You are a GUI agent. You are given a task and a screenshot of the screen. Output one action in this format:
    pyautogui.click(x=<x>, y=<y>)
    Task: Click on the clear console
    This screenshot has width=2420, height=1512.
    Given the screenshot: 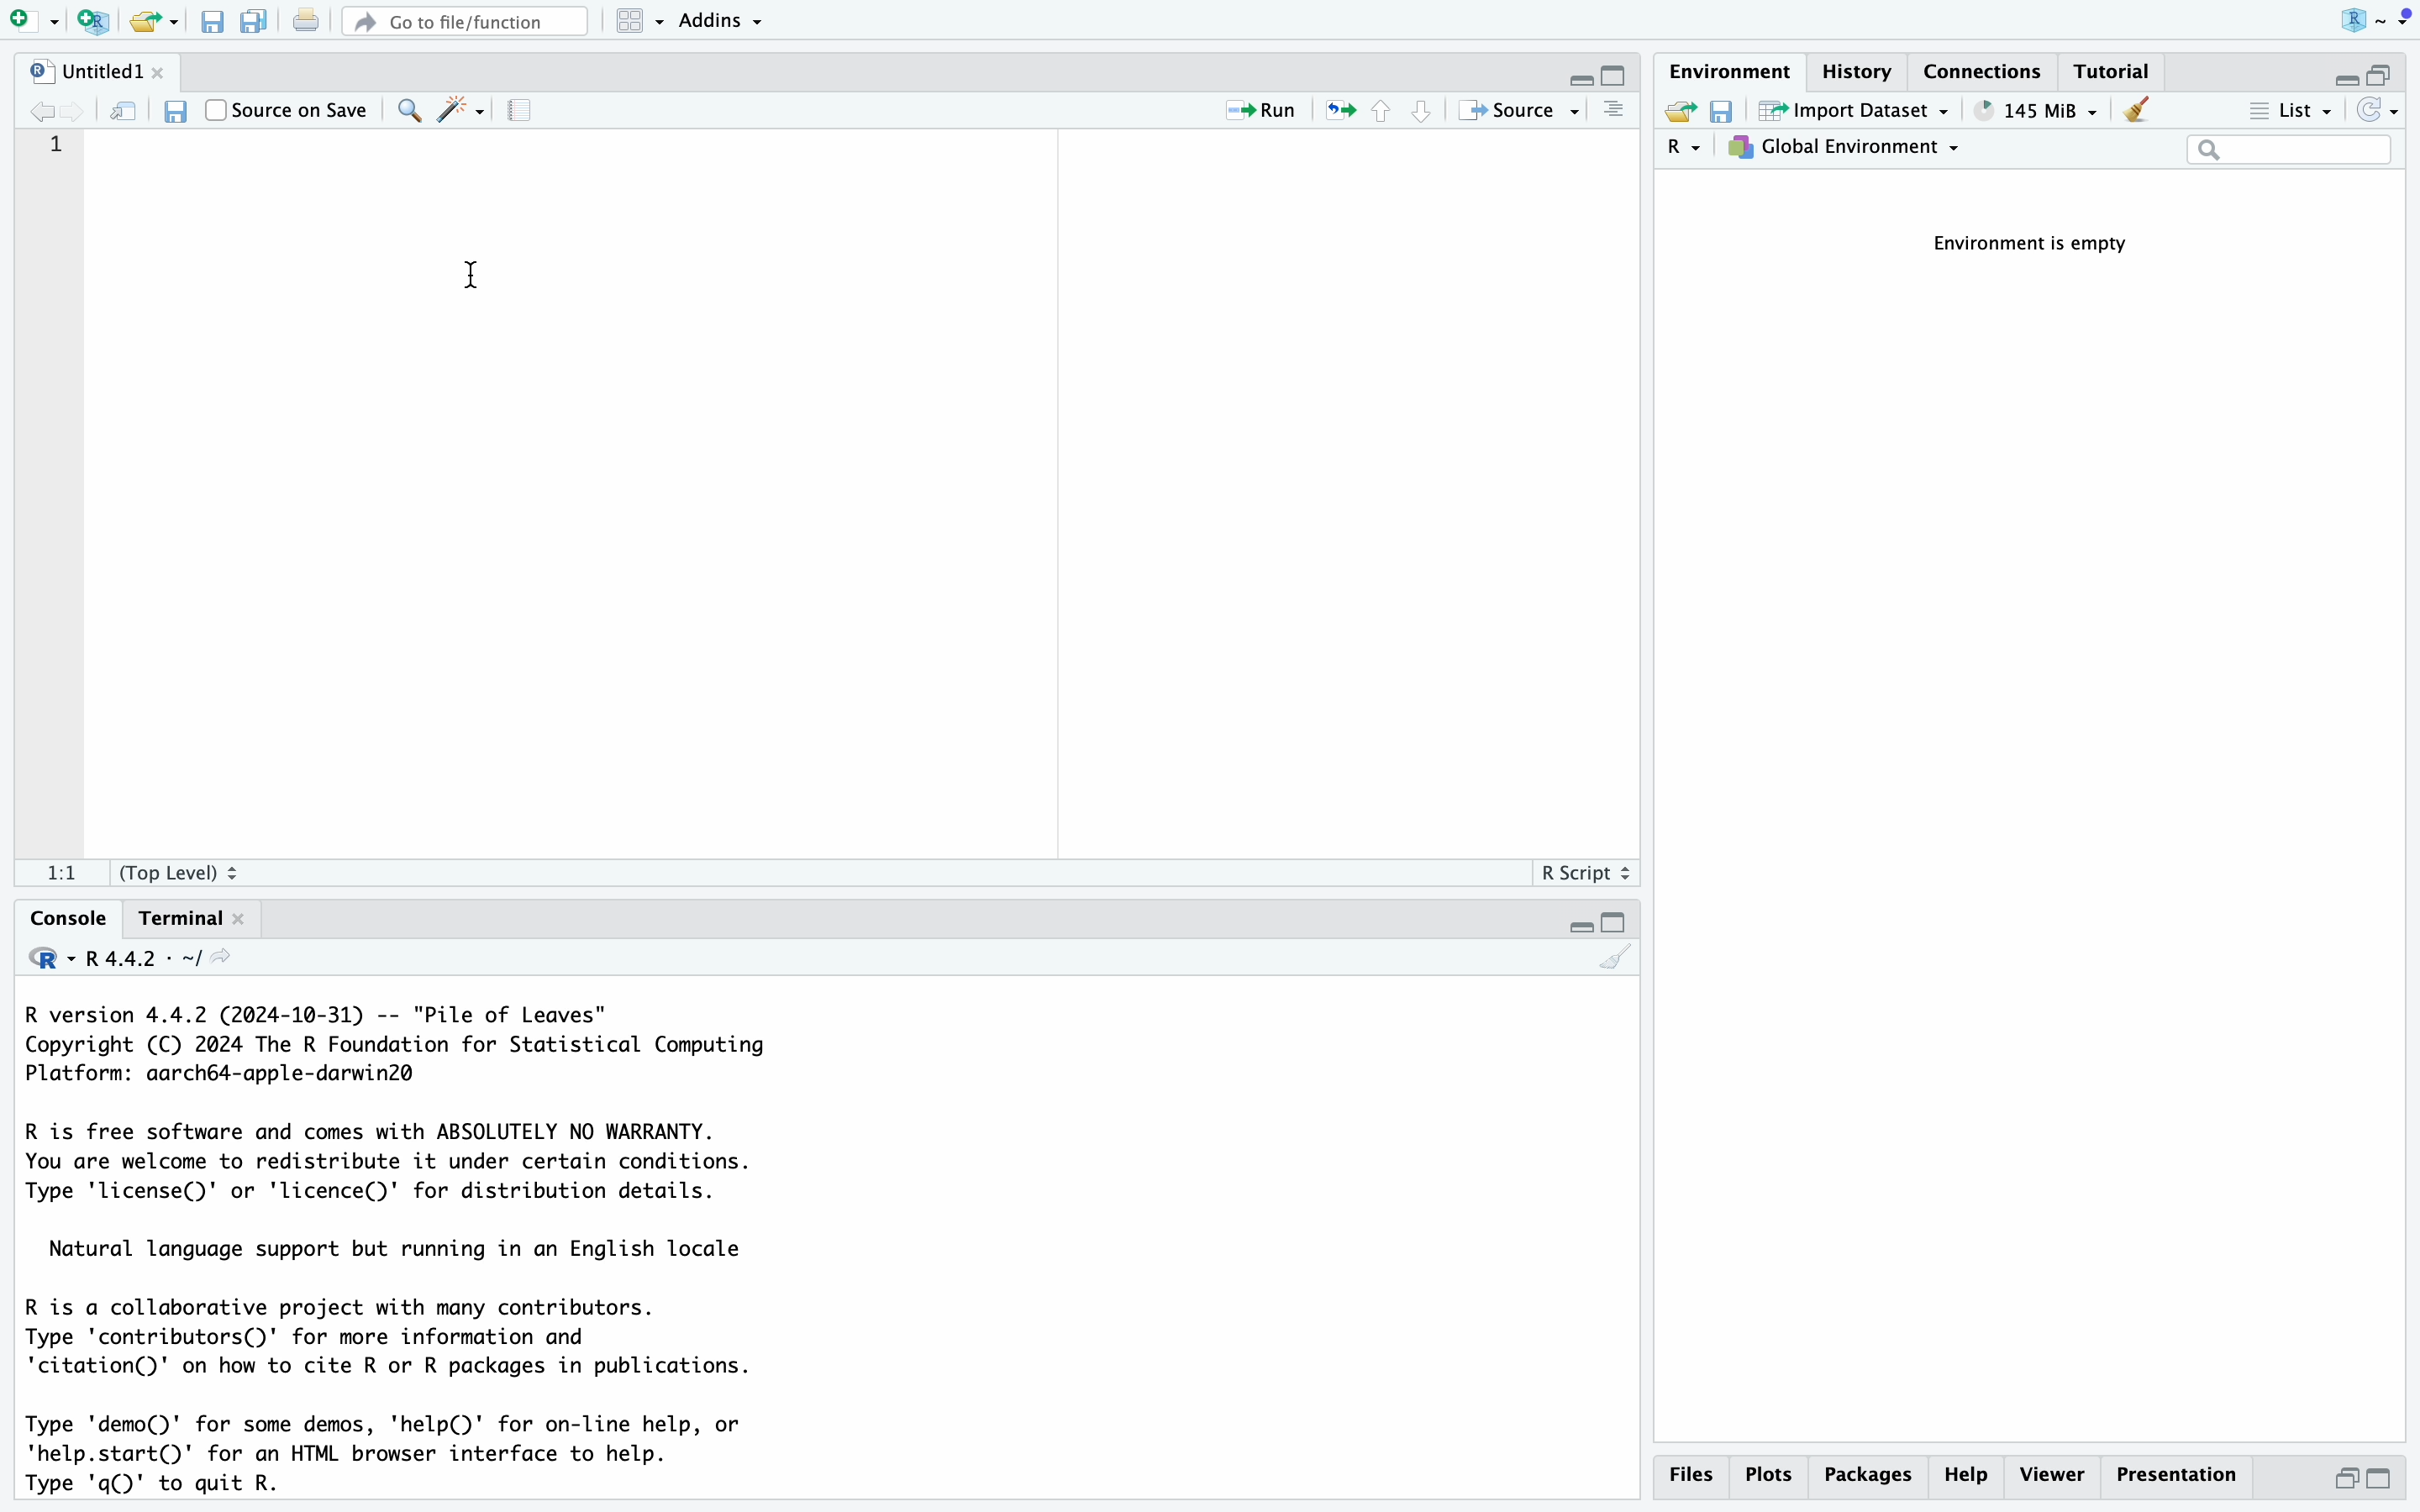 What is the action you would take?
    pyautogui.click(x=1616, y=963)
    